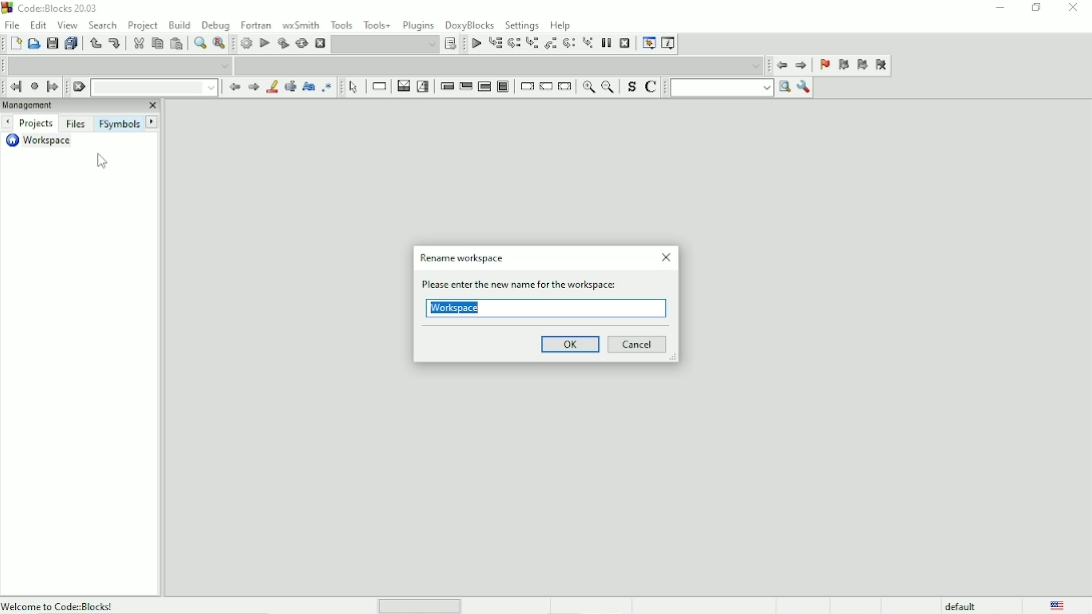 This screenshot has height=614, width=1092. I want to click on Break instruction, so click(526, 87).